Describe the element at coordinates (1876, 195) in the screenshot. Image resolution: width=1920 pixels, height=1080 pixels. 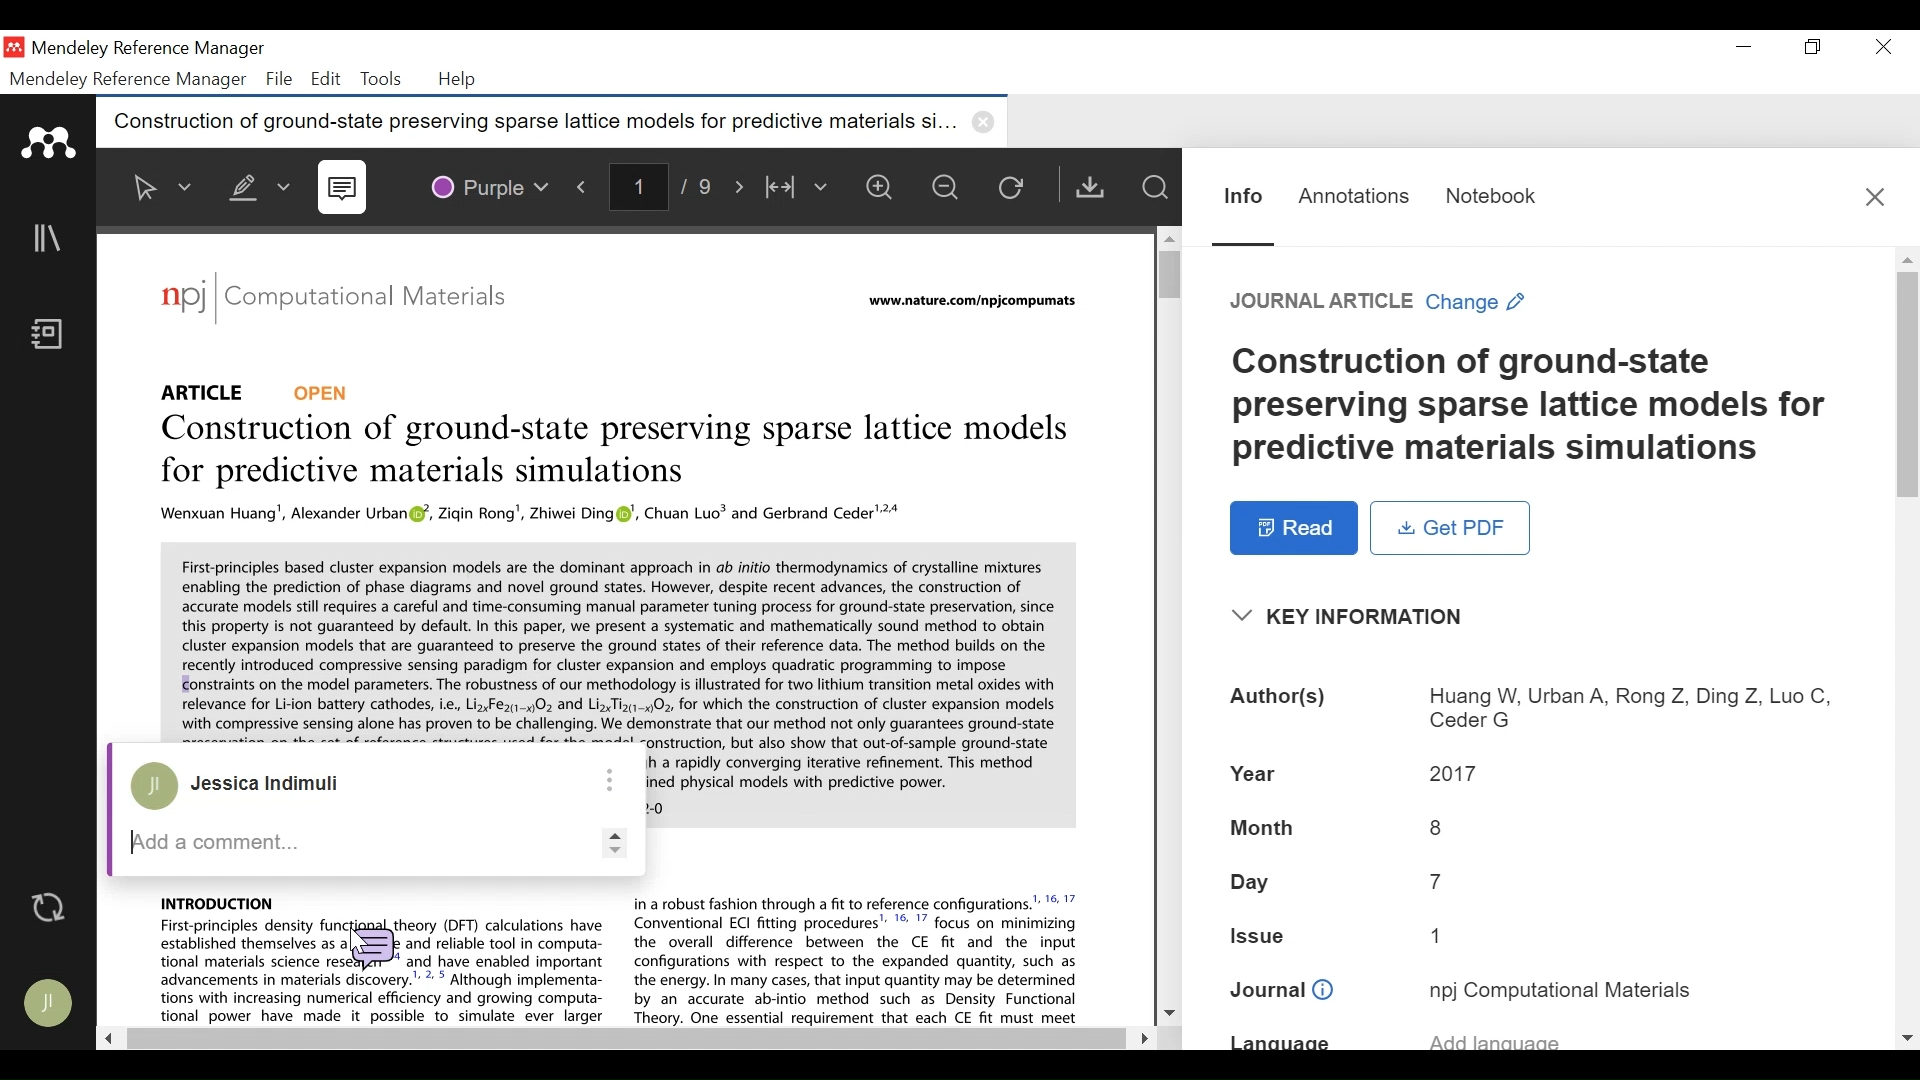
I see `Close` at that location.